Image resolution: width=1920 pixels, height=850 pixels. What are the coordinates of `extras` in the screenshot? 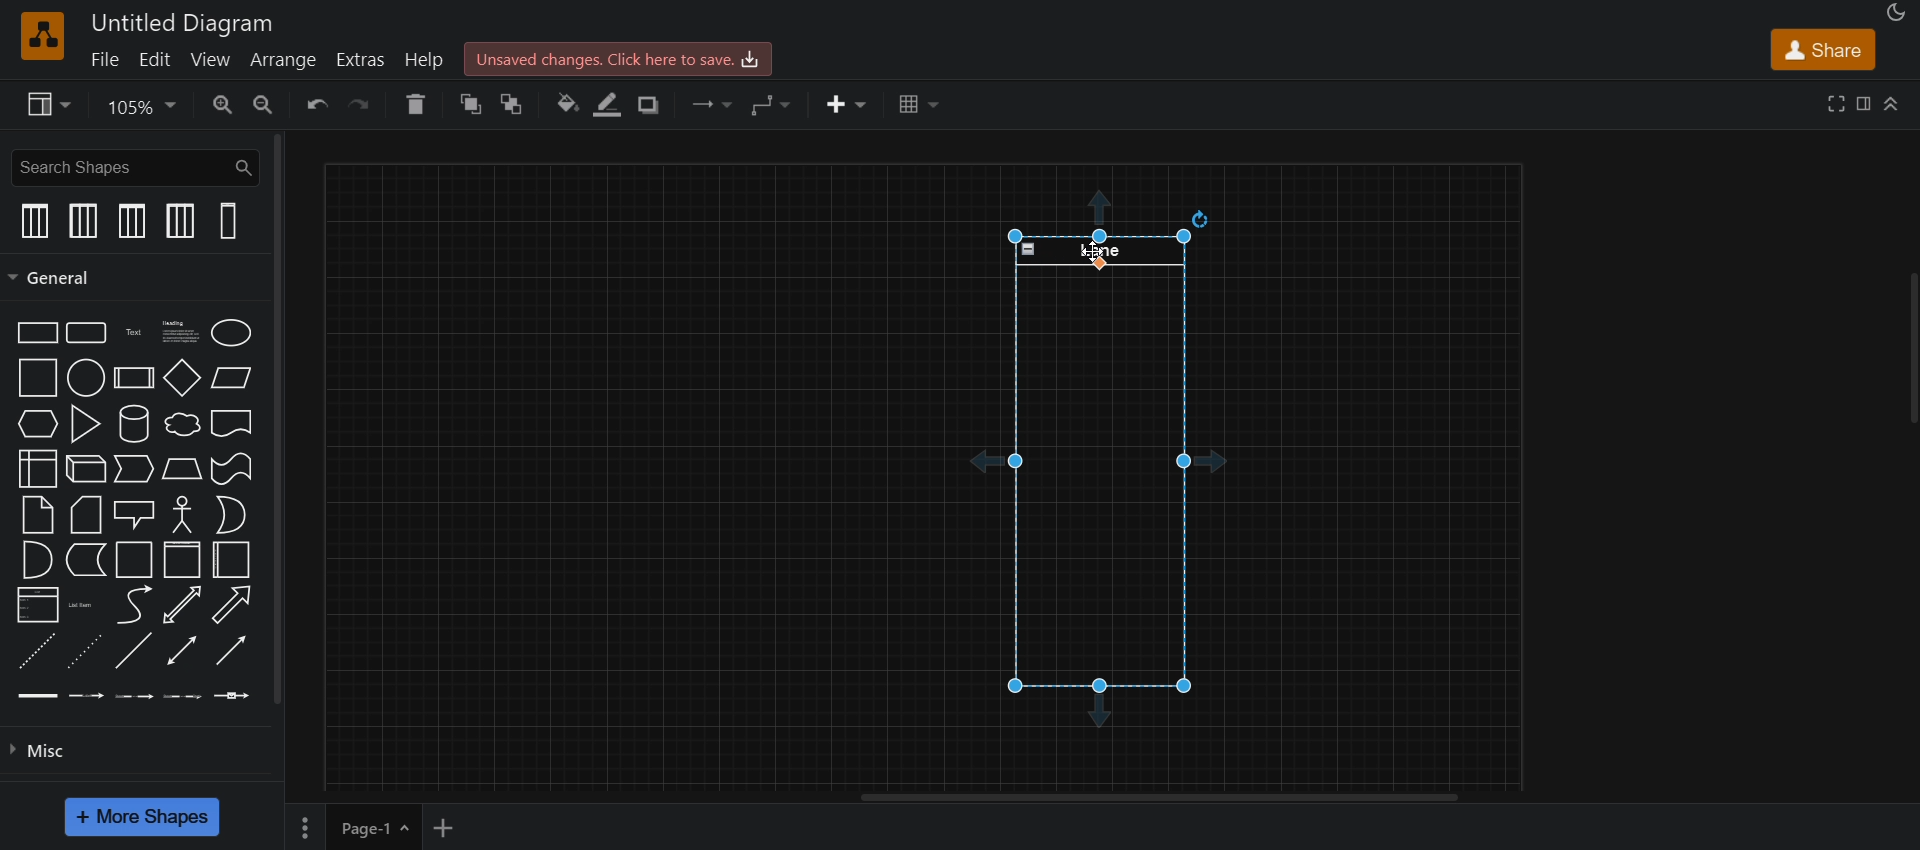 It's located at (366, 58).